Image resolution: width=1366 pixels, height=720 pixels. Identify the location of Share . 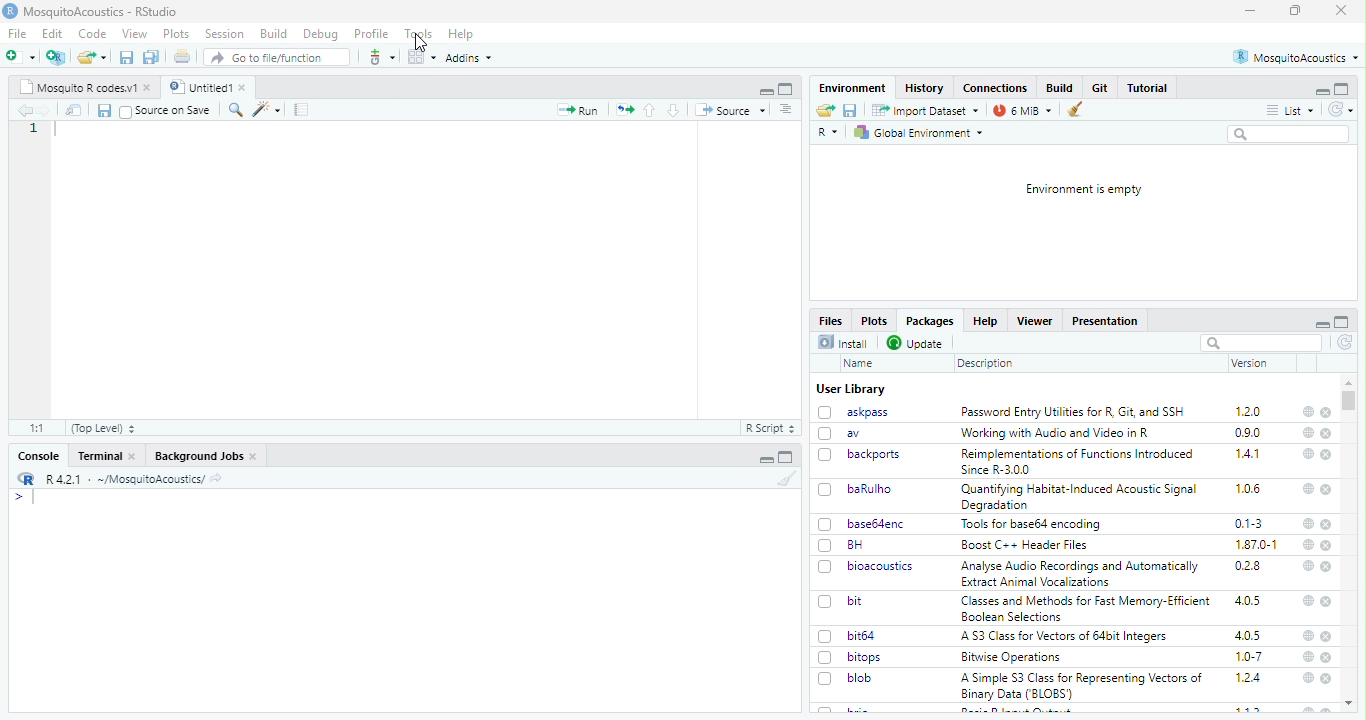
(74, 110).